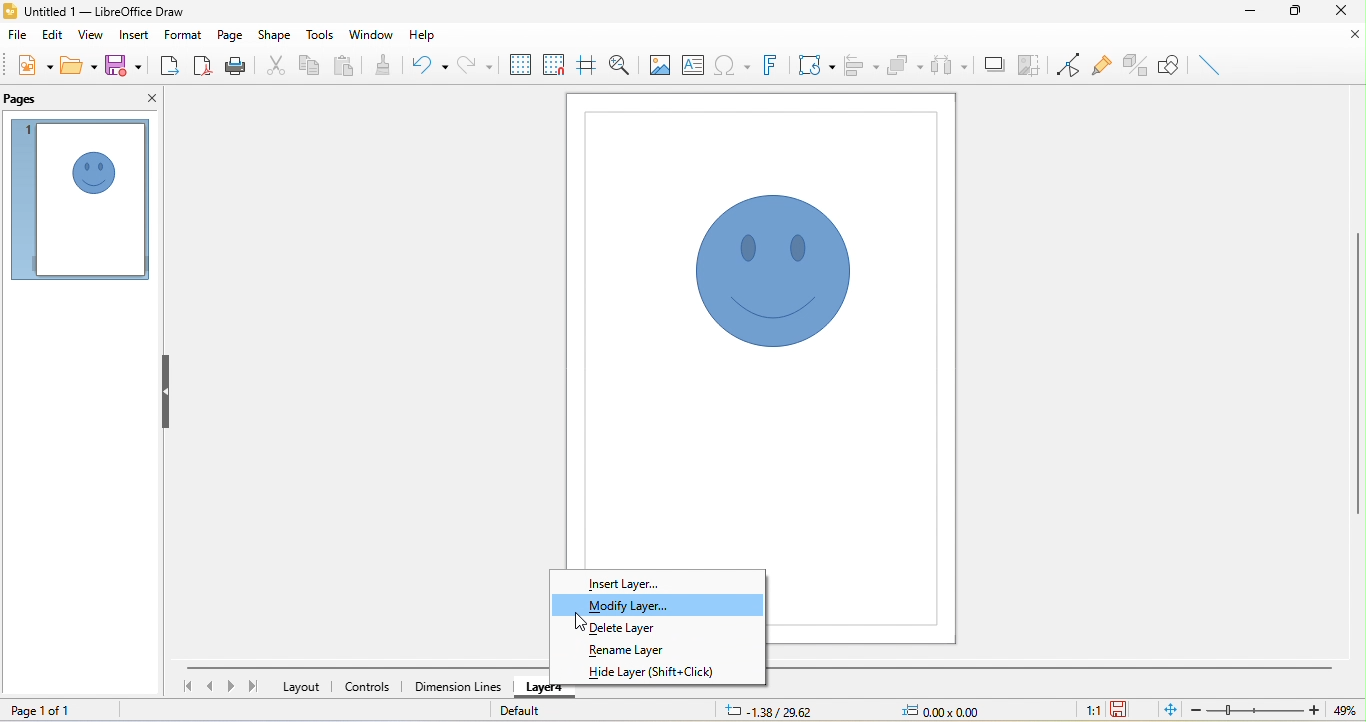 Image resolution: width=1366 pixels, height=722 pixels. I want to click on align object, so click(861, 67).